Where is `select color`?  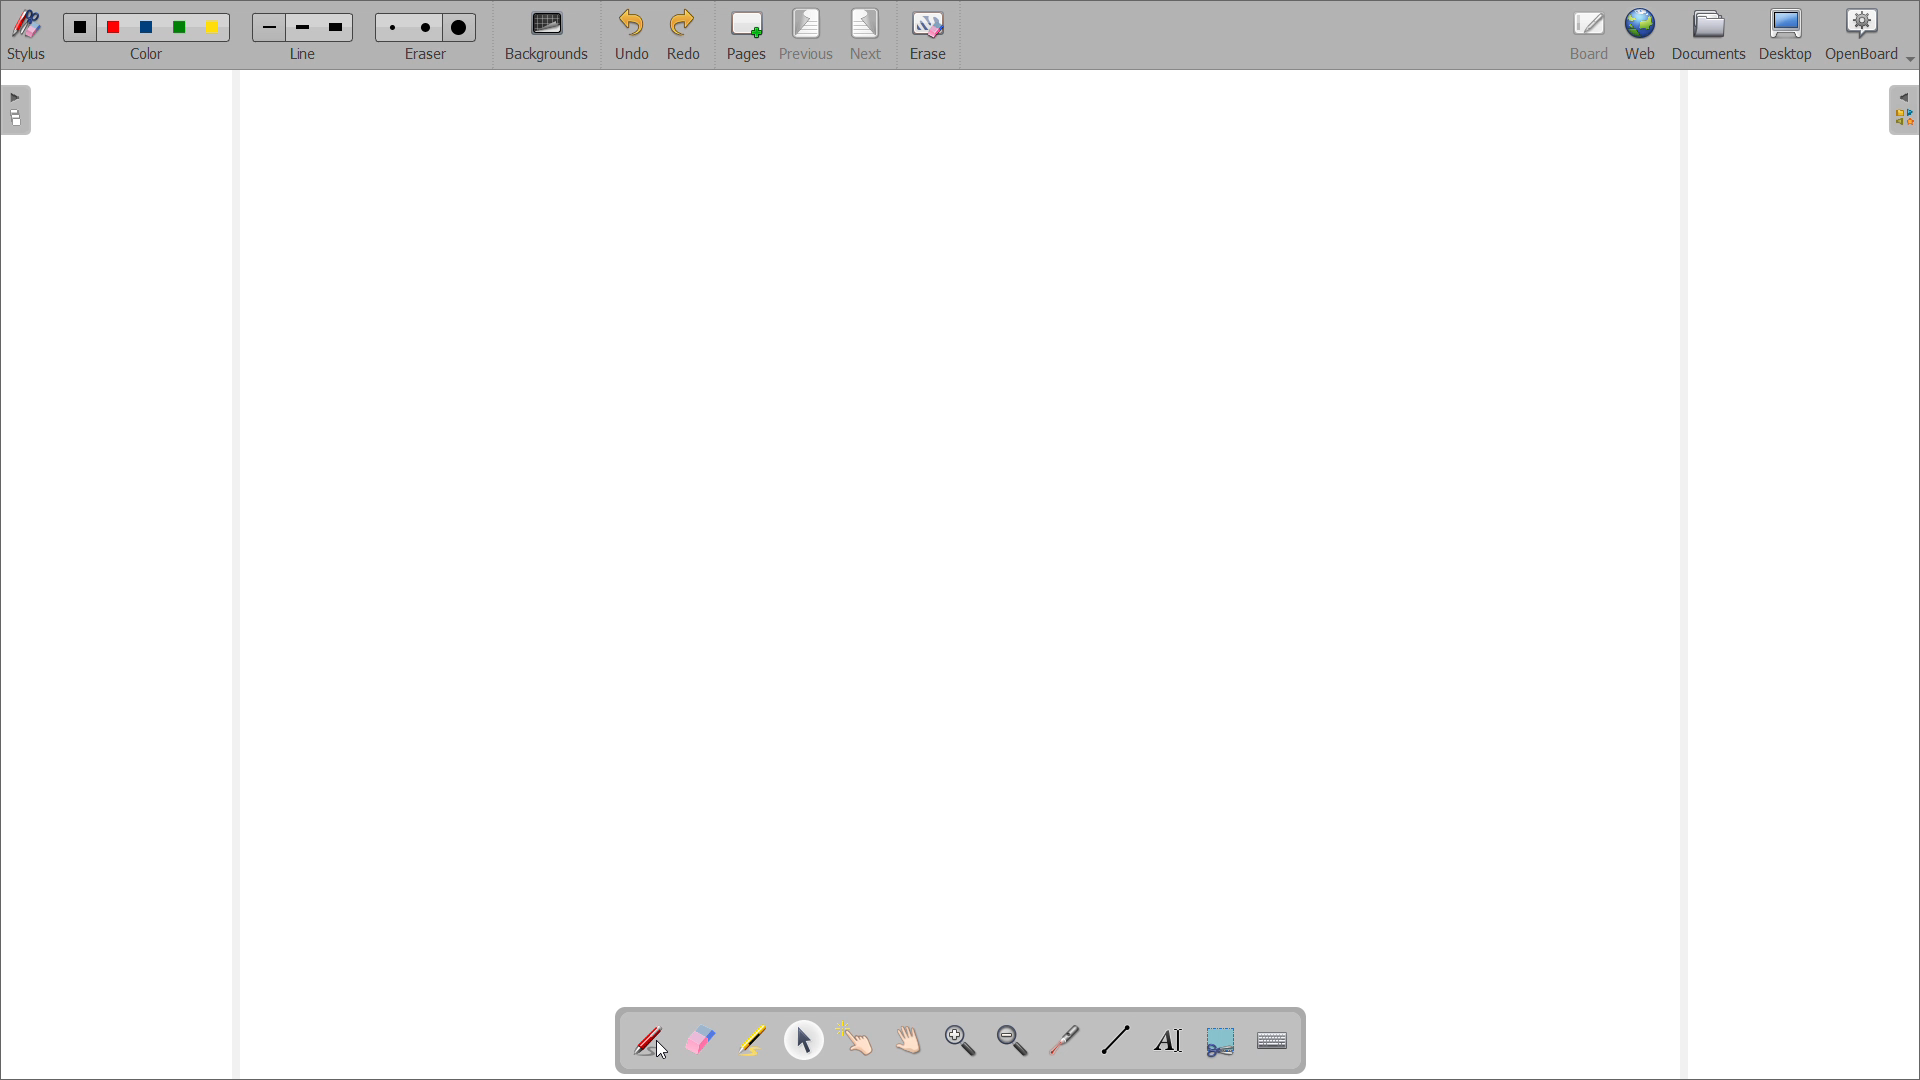 select color is located at coordinates (145, 54).